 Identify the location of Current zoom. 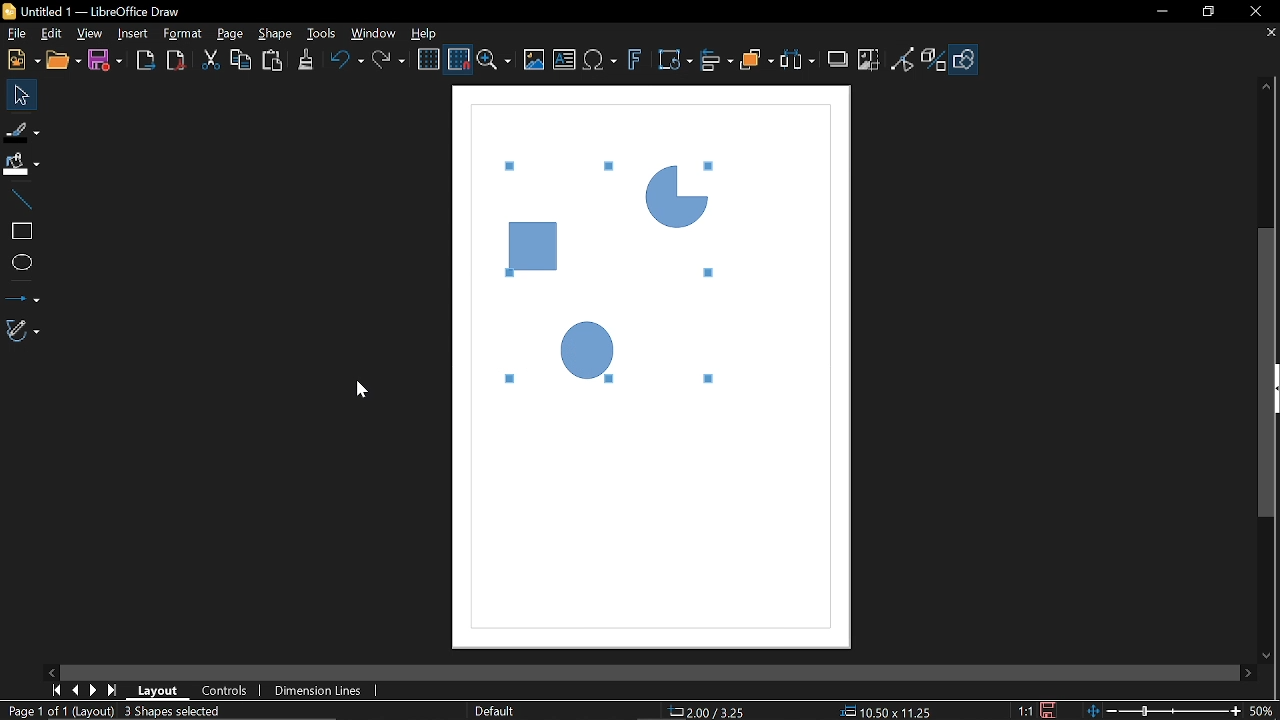
(58, 690).